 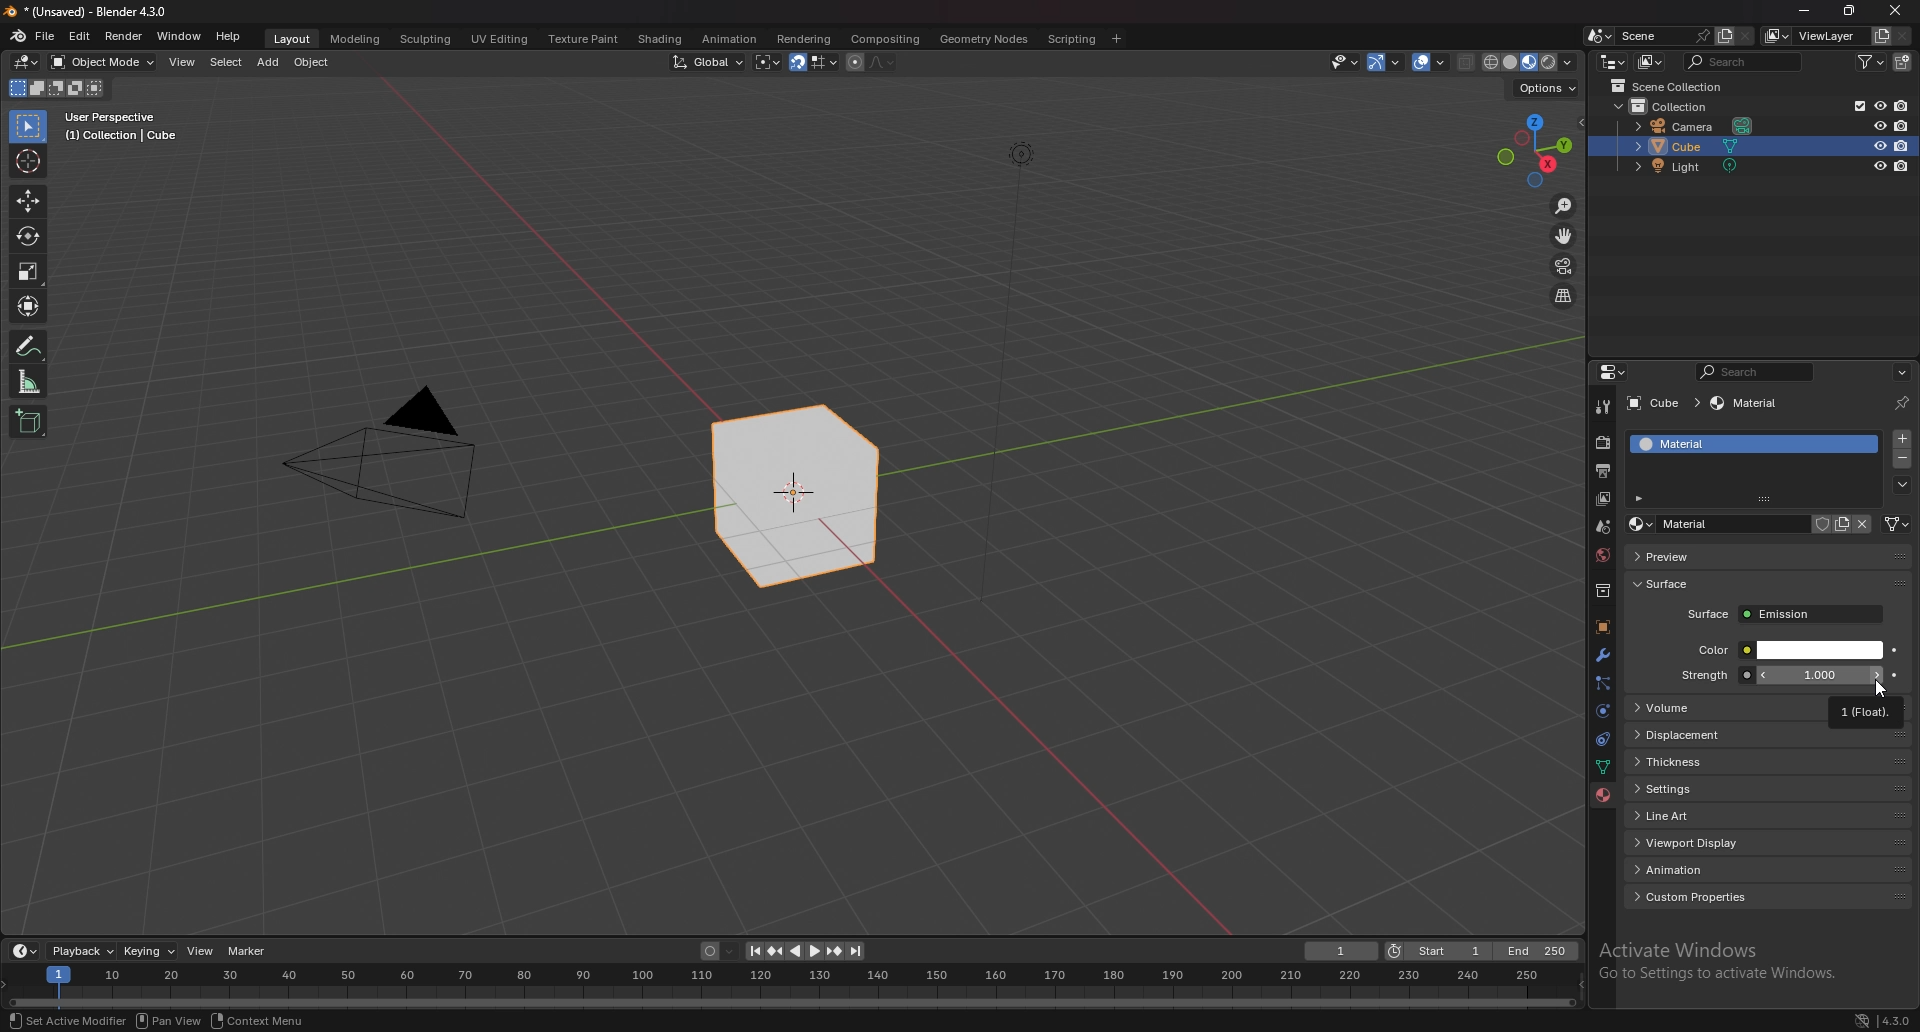 What do you see at coordinates (1602, 654) in the screenshot?
I see `modifier` at bounding box center [1602, 654].